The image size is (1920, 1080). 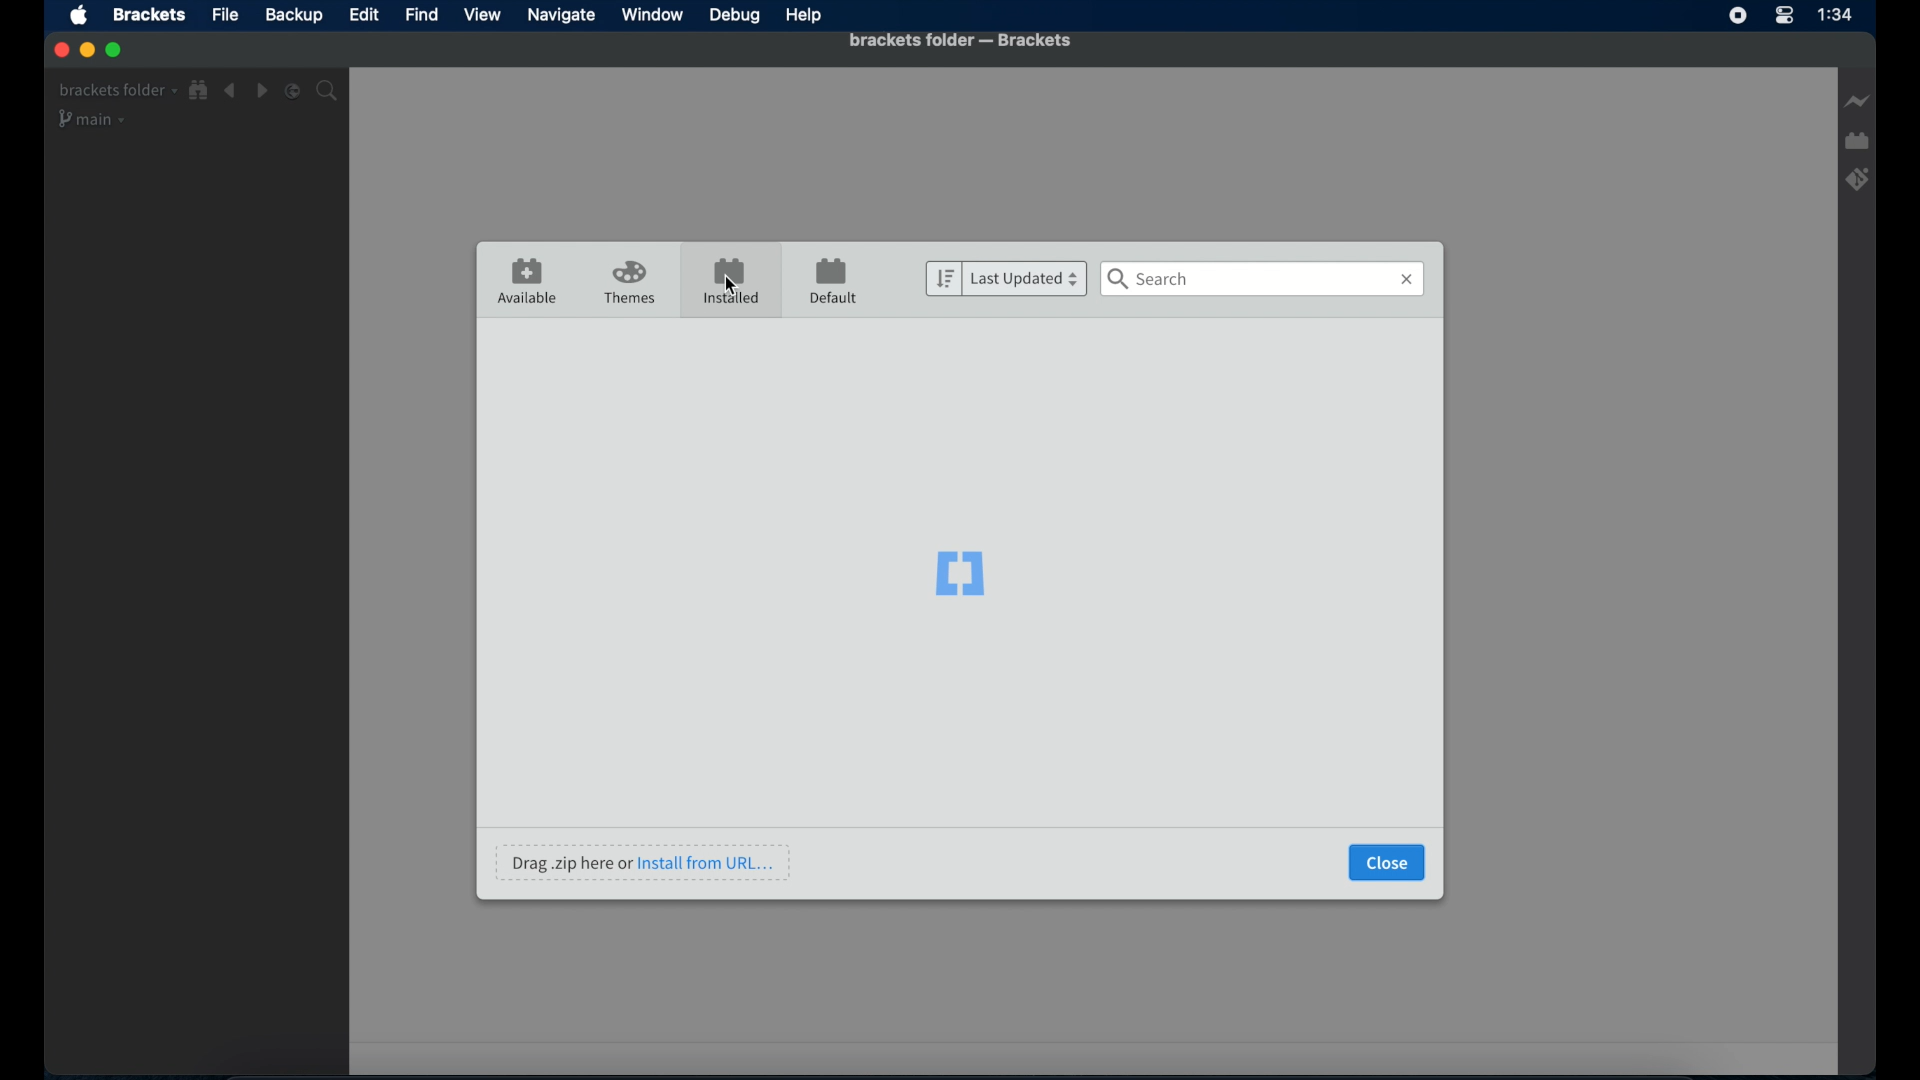 What do you see at coordinates (629, 282) in the screenshot?
I see `themes` at bounding box center [629, 282].